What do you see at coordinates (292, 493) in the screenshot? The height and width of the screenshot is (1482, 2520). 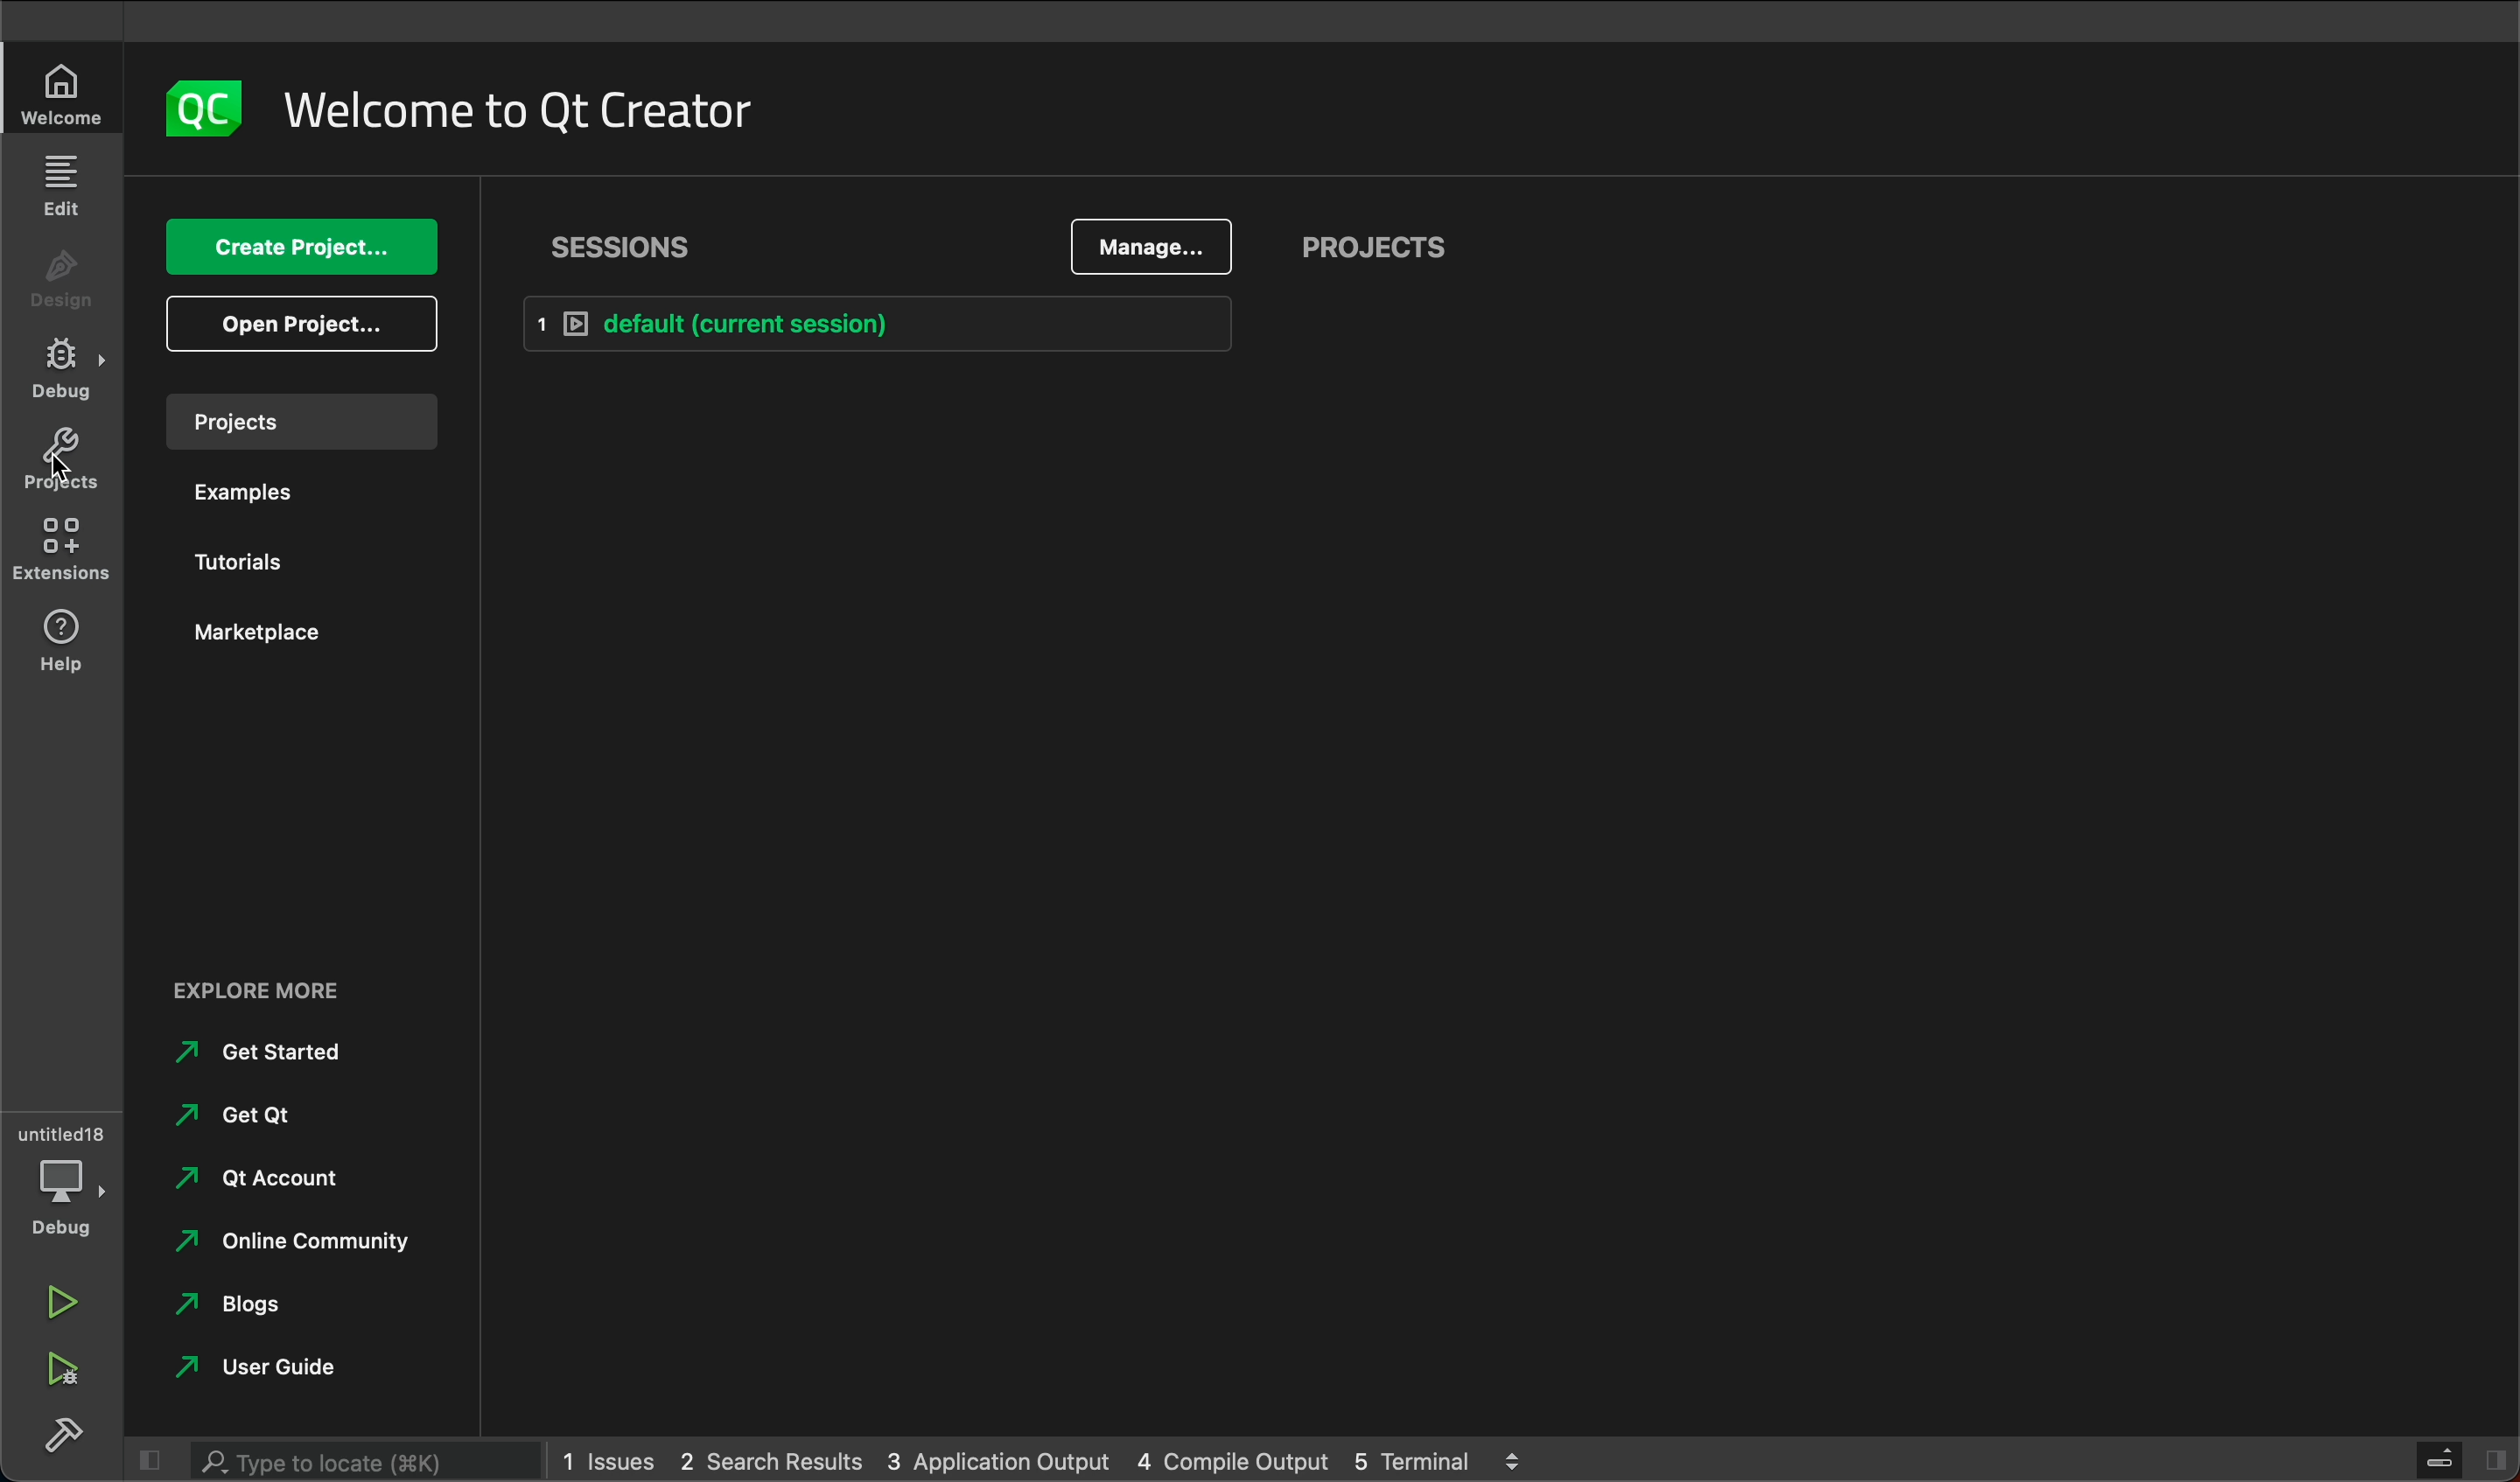 I see `examples` at bounding box center [292, 493].